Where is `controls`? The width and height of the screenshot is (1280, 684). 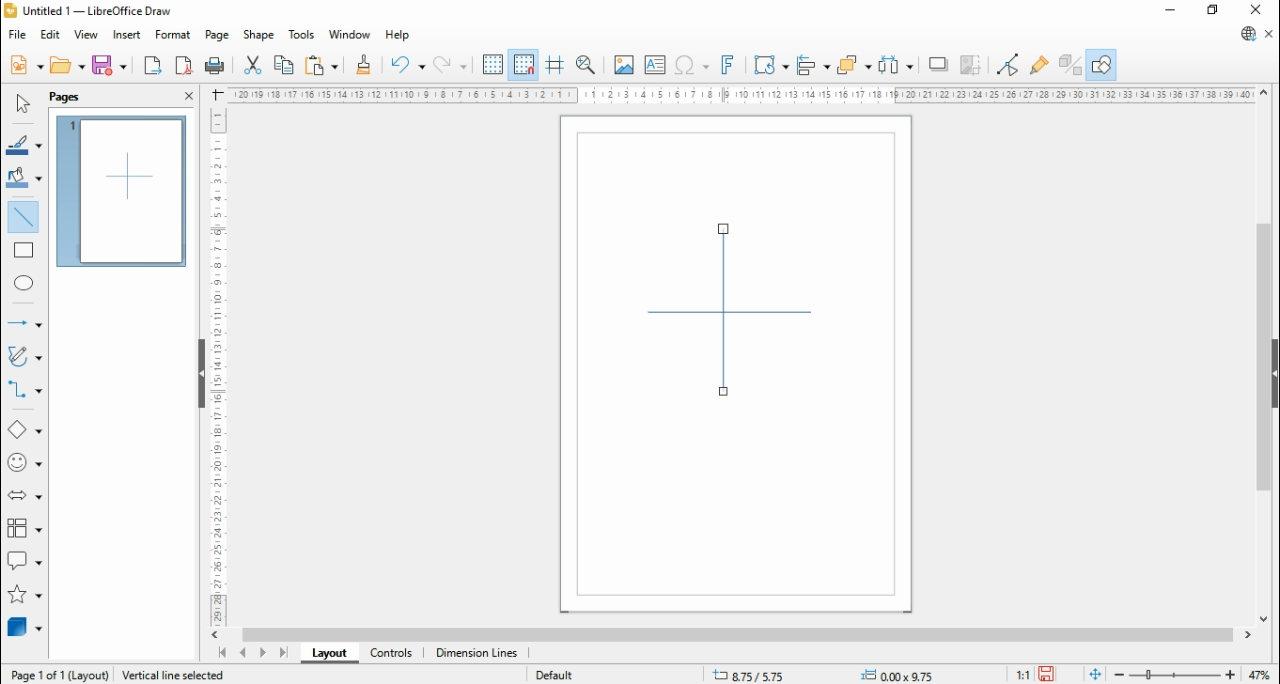 controls is located at coordinates (391, 654).